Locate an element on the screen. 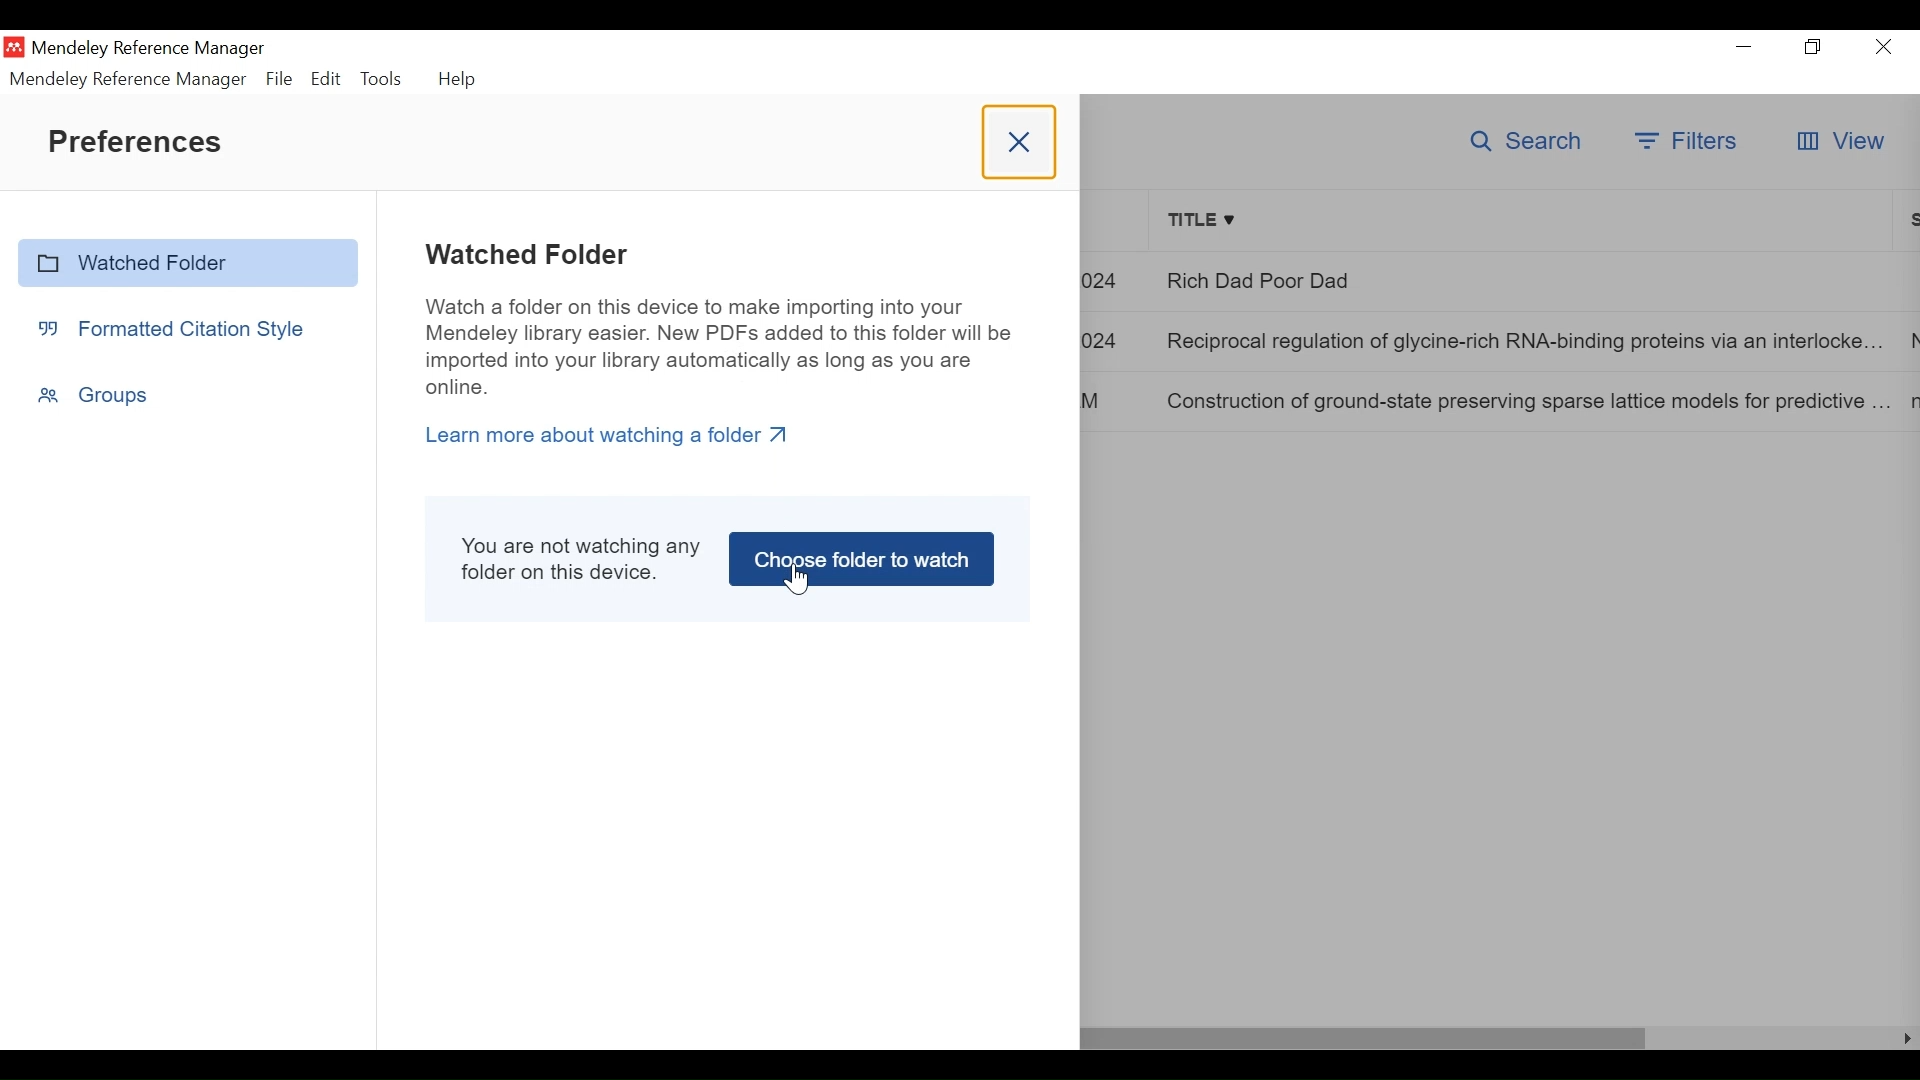 Image resolution: width=1920 pixels, height=1080 pixels. File is located at coordinates (279, 81).